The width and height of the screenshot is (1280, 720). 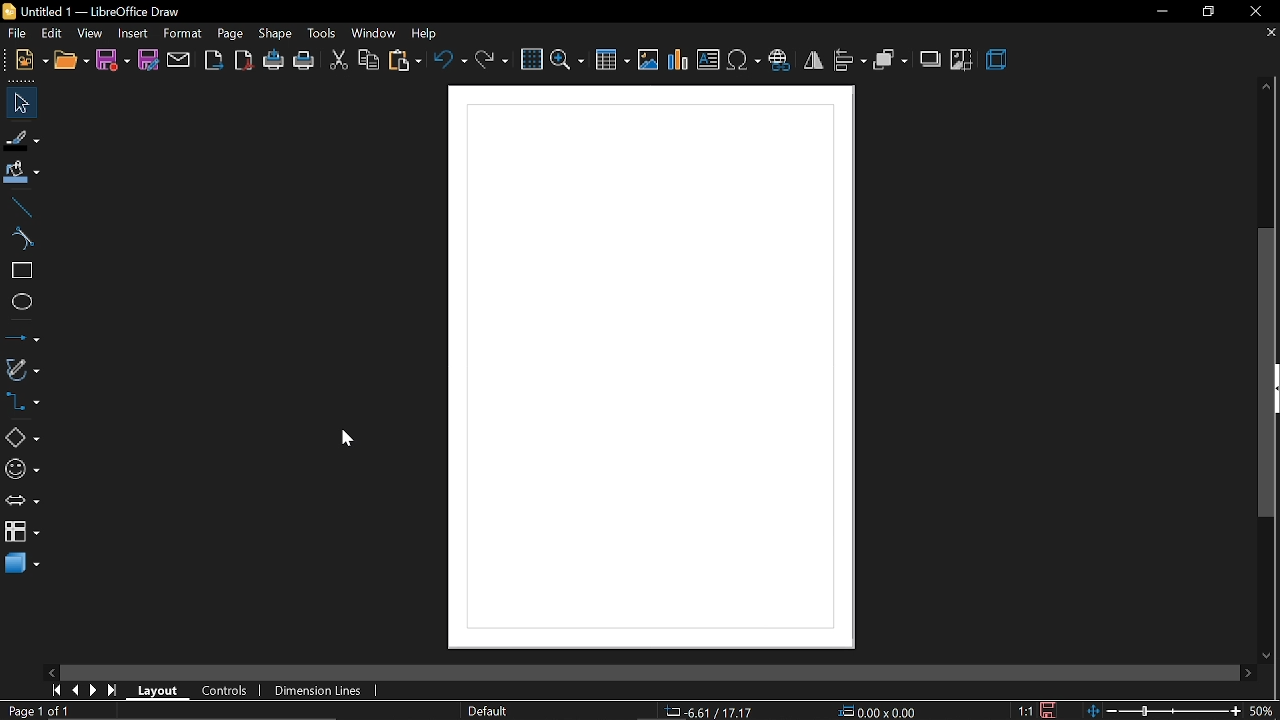 What do you see at coordinates (160, 690) in the screenshot?
I see `layout` at bounding box center [160, 690].